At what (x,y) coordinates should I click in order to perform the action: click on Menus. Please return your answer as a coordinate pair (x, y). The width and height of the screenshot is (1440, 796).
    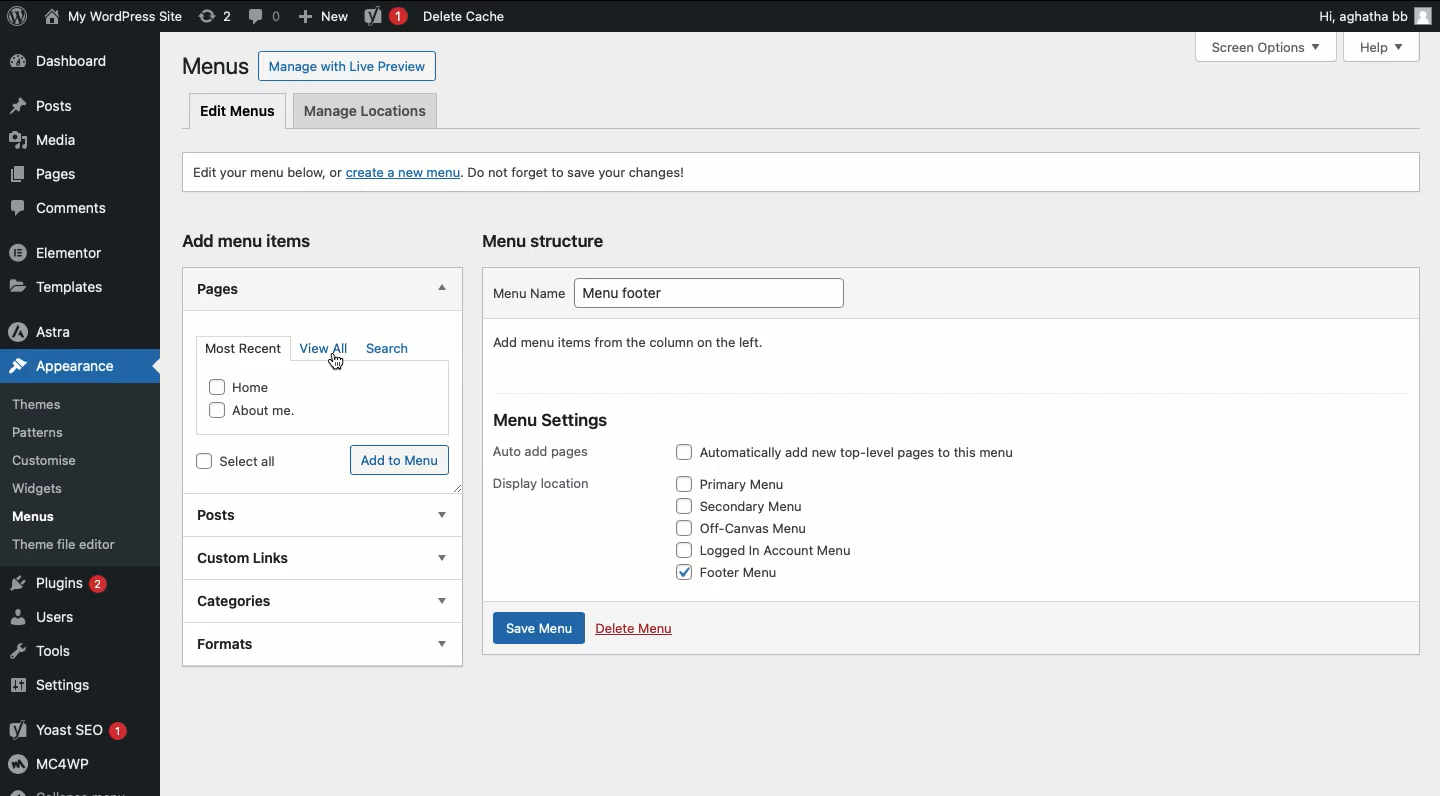
    Looking at the image, I should click on (48, 519).